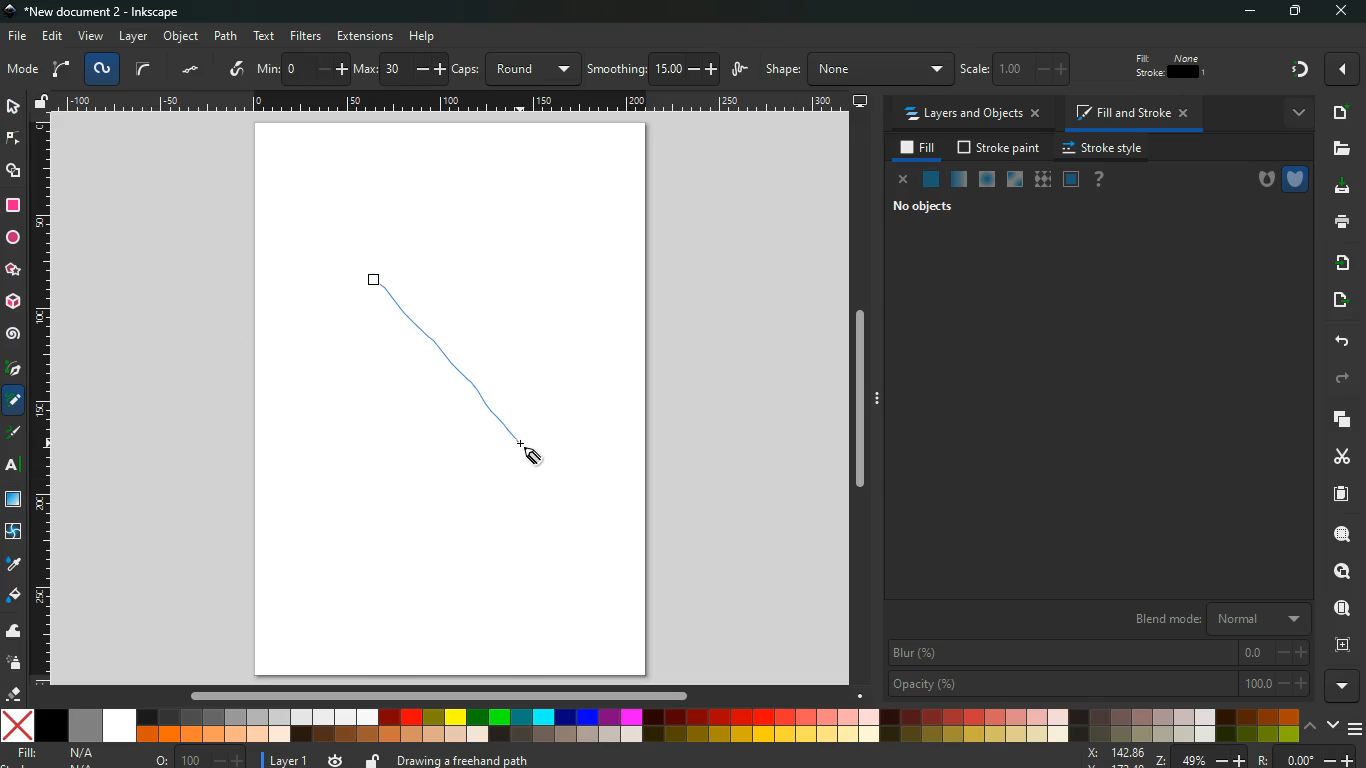 Image resolution: width=1366 pixels, height=768 pixels. I want to click on receive, so click(1339, 261).